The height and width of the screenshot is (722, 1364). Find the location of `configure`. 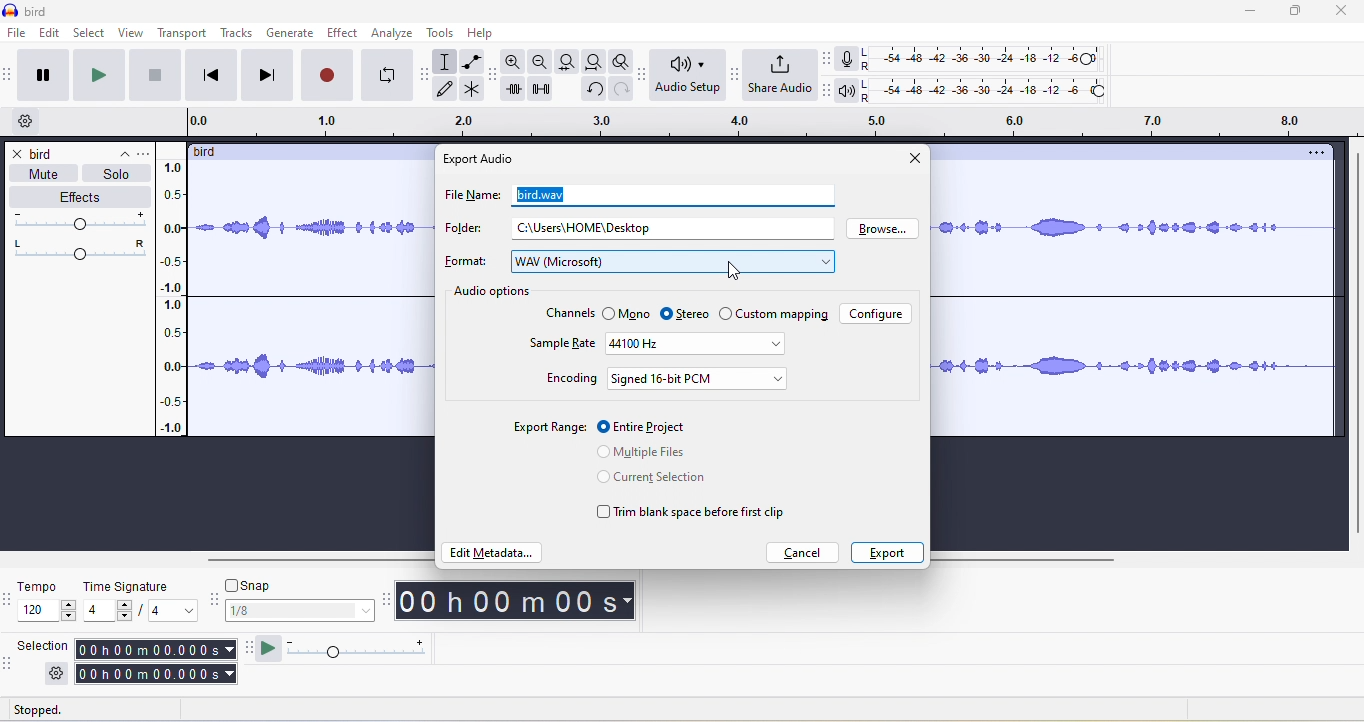

configure is located at coordinates (878, 315).